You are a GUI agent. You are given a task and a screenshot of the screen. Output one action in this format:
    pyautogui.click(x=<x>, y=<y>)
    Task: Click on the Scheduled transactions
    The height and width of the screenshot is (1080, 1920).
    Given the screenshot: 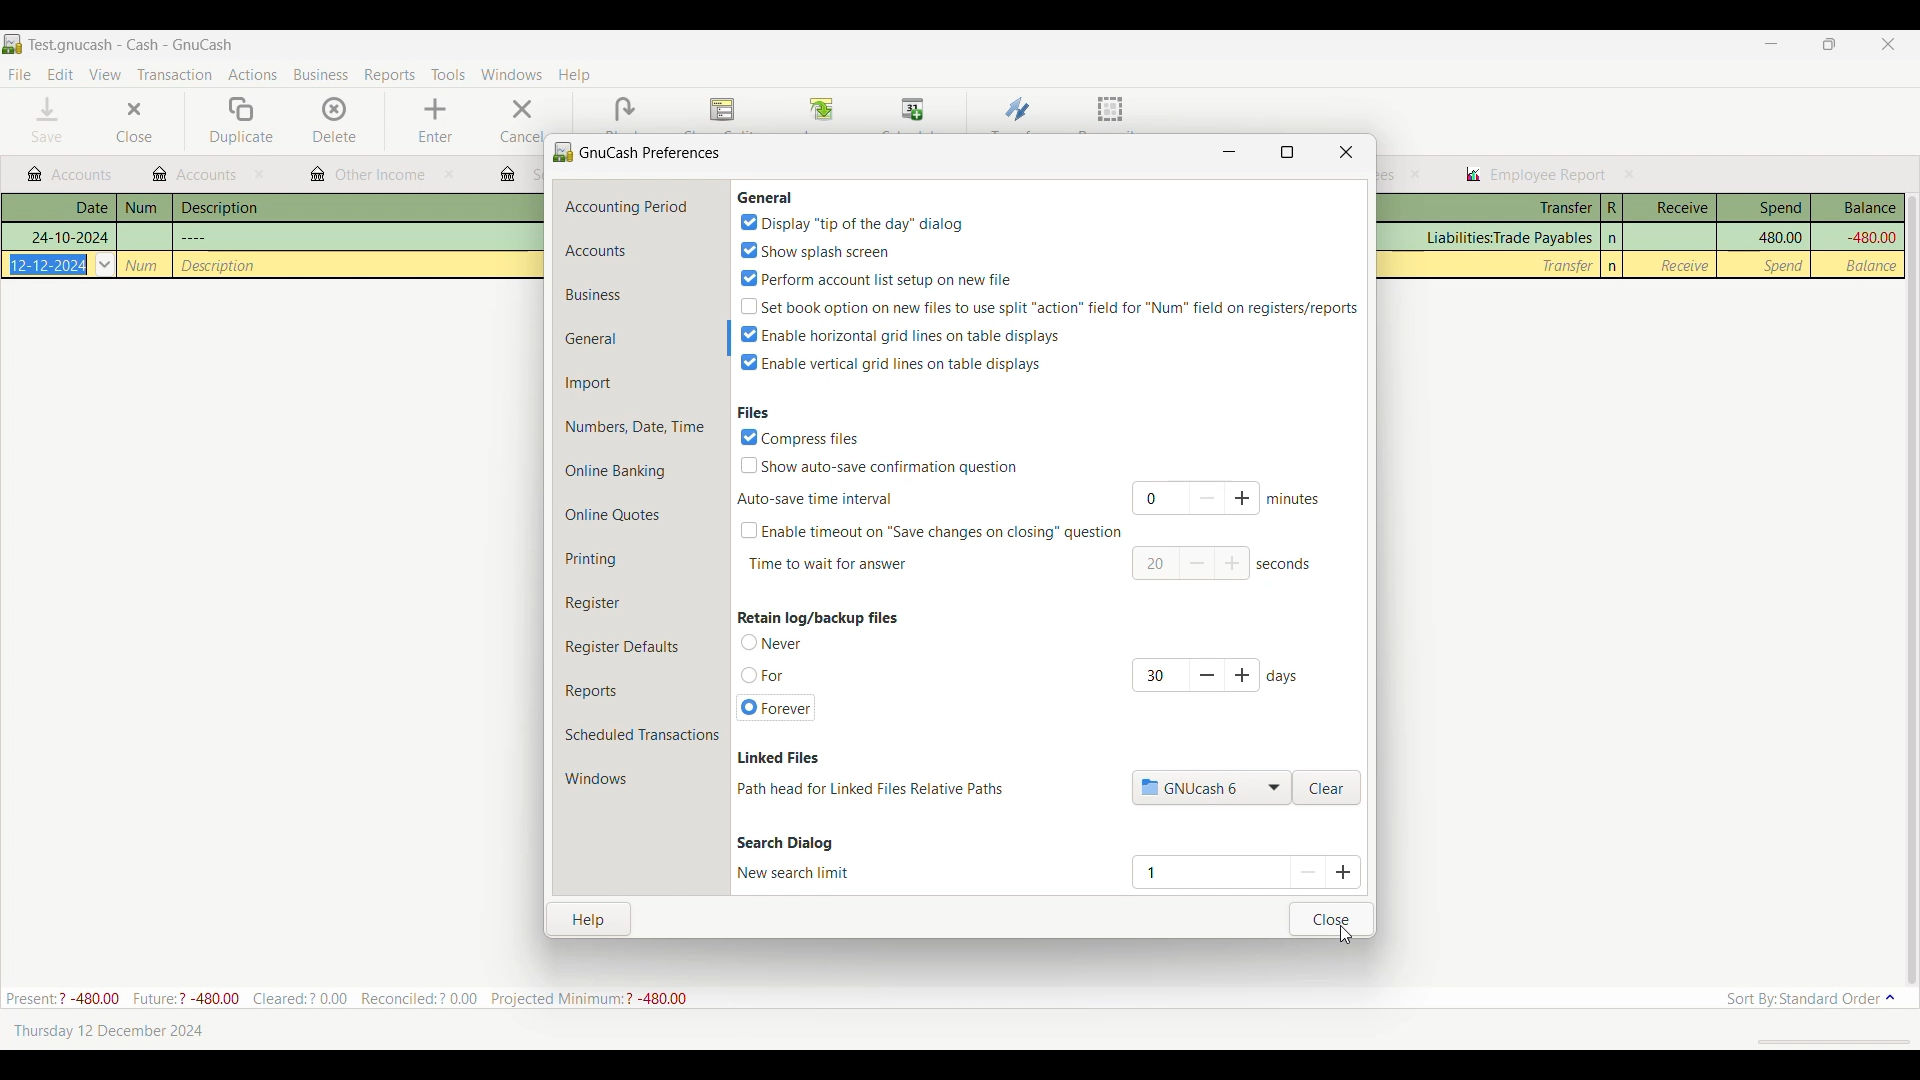 What is the action you would take?
    pyautogui.click(x=640, y=735)
    